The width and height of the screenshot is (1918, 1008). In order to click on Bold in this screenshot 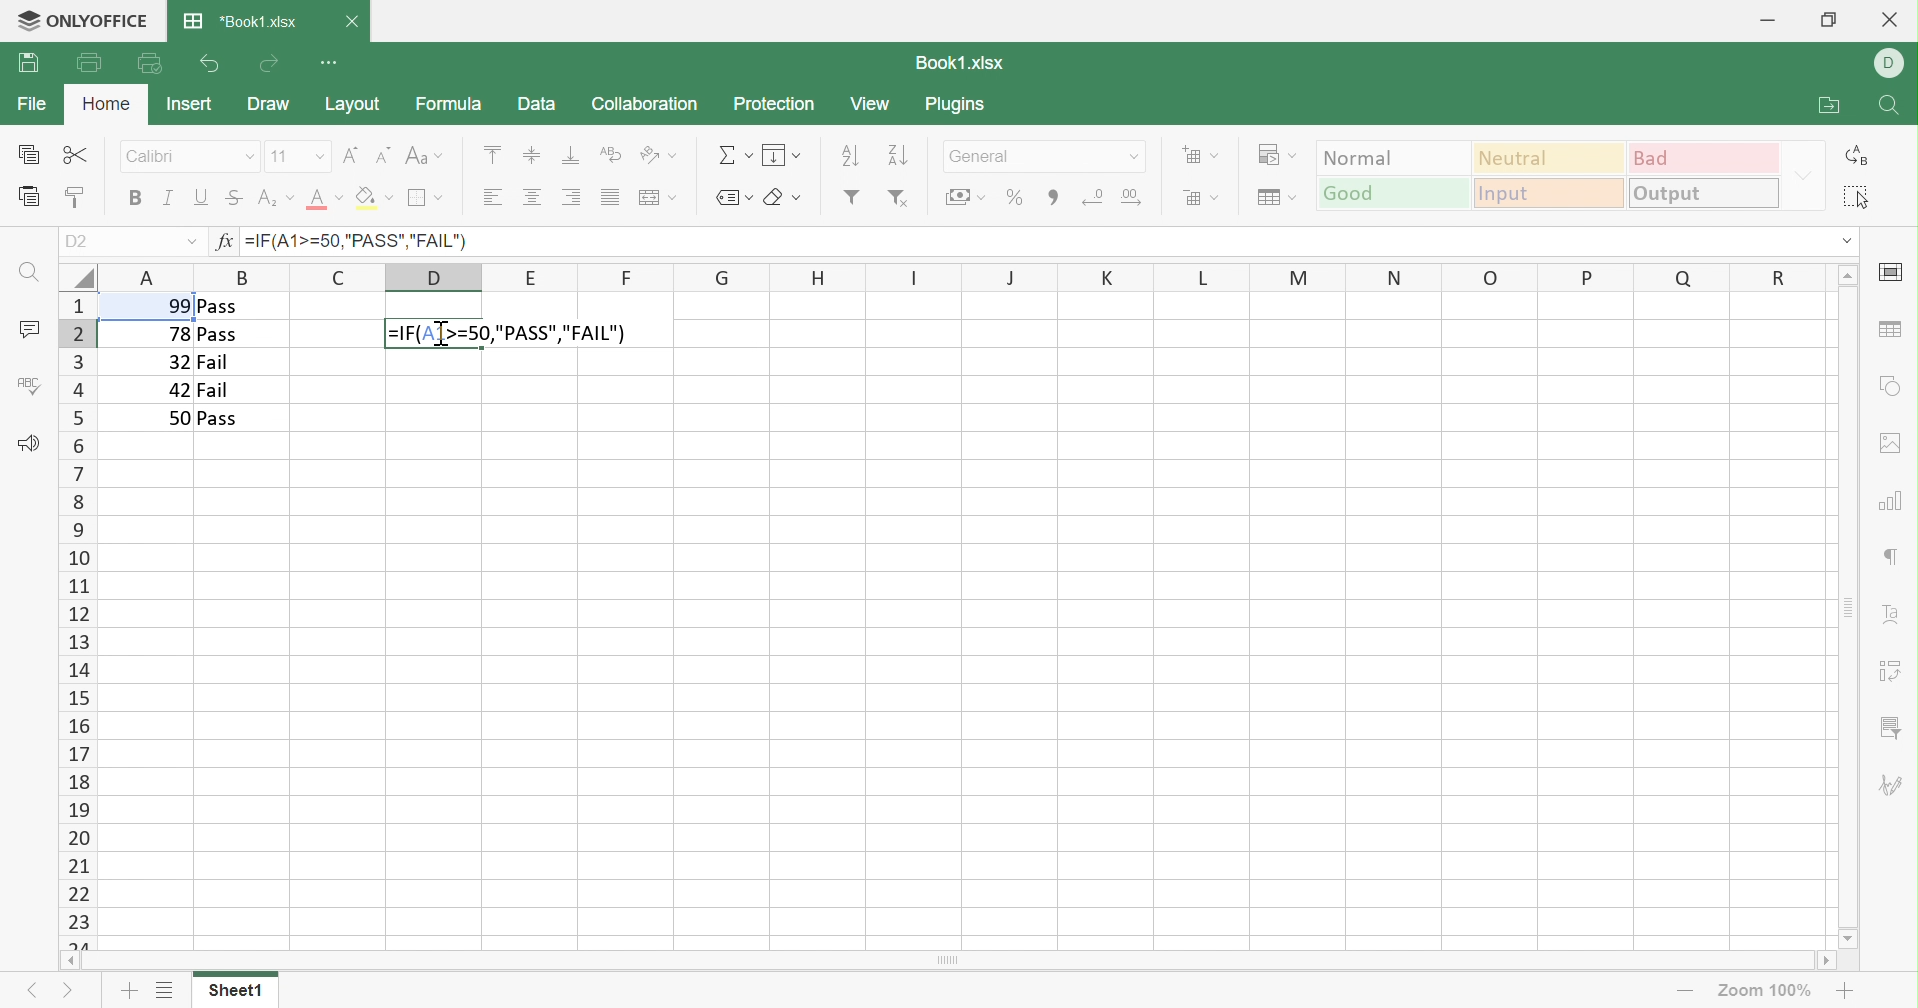, I will do `click(137, 198)`.